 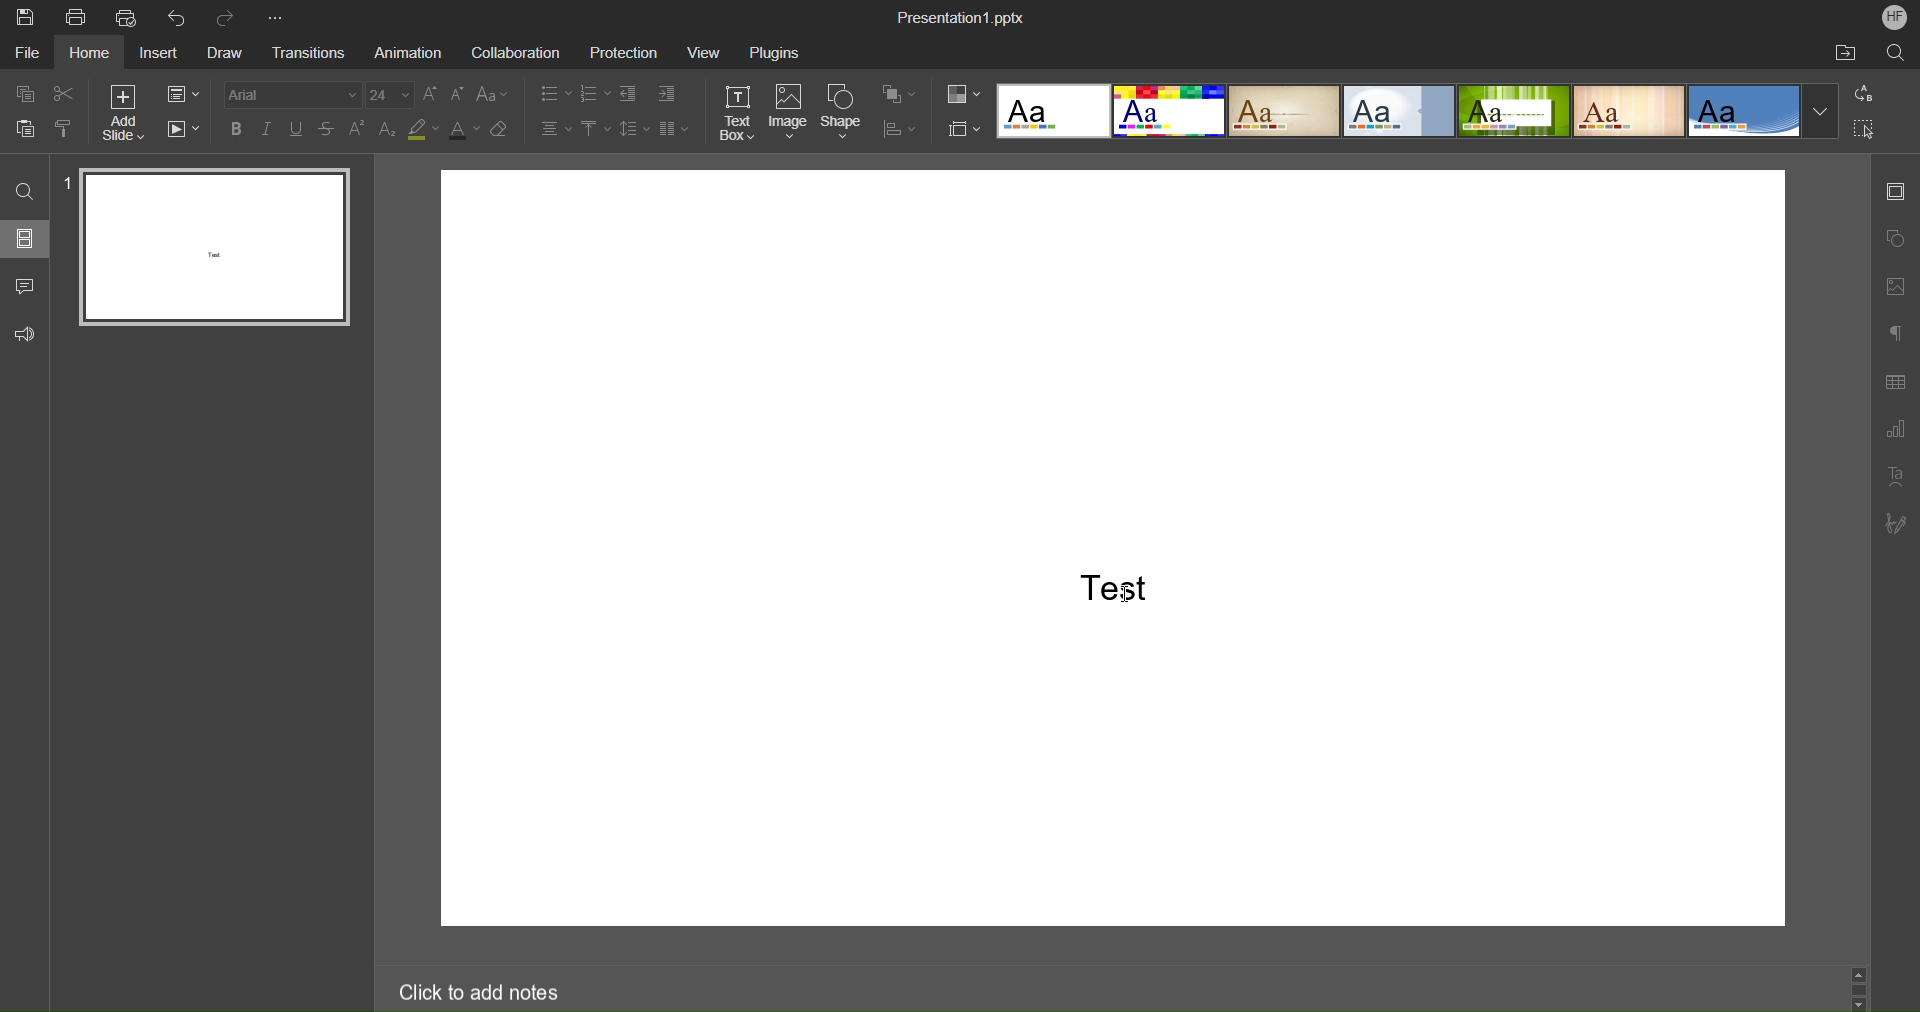 I want to click on Decrease indent, so click(x=629, y=94).